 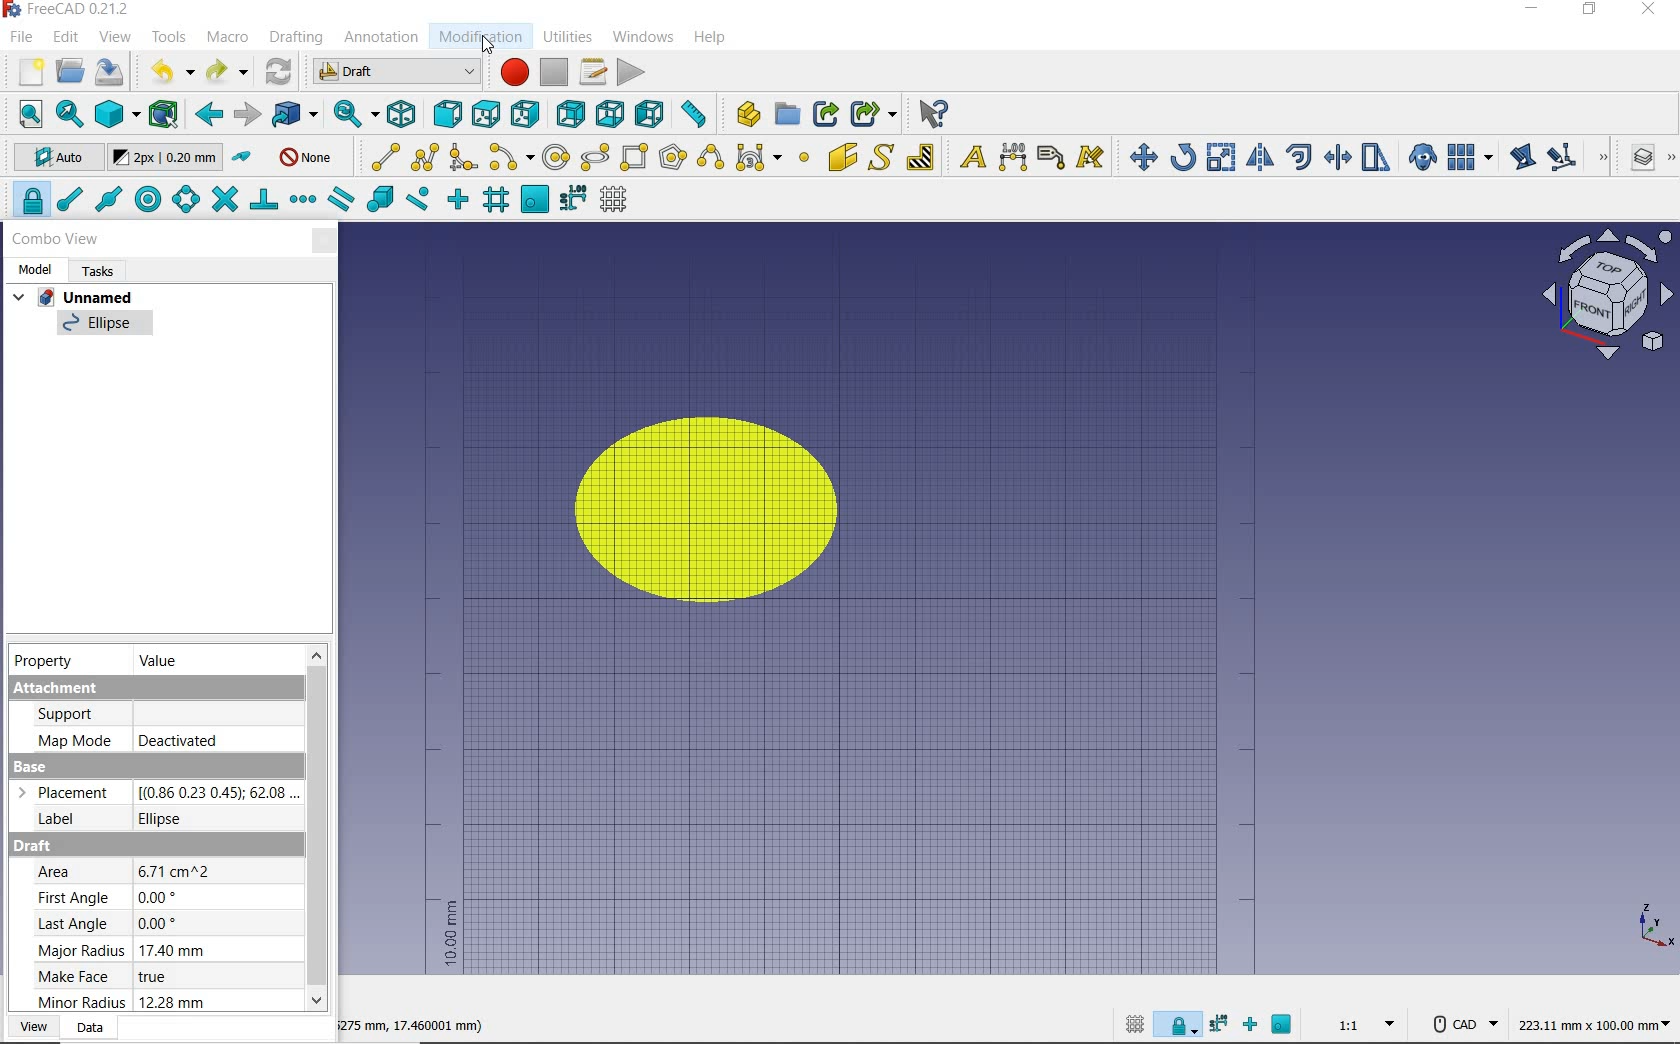 What do you see at coordinates (1575, 157) in the screenshot?
I see `sub element highlight` at bounding box center [1575, 157].